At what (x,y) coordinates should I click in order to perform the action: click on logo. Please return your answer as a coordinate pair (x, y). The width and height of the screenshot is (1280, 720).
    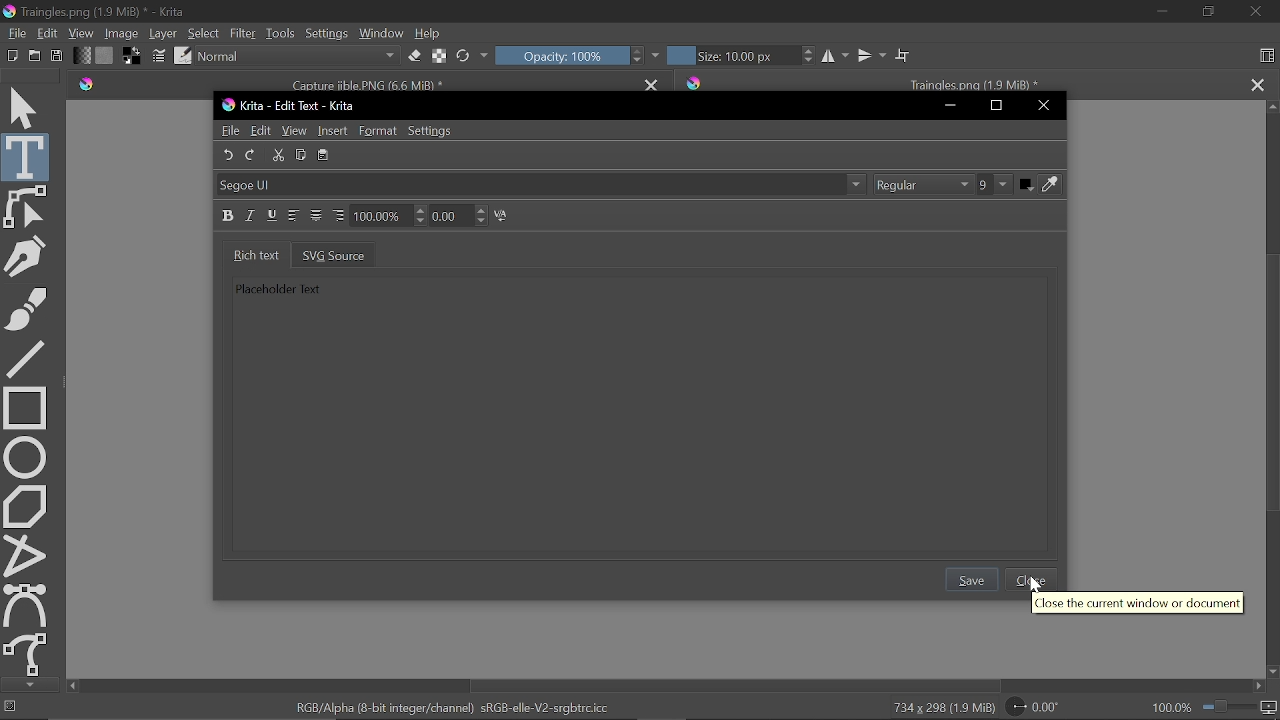
    Looking at the image, I should click on (8, 12).